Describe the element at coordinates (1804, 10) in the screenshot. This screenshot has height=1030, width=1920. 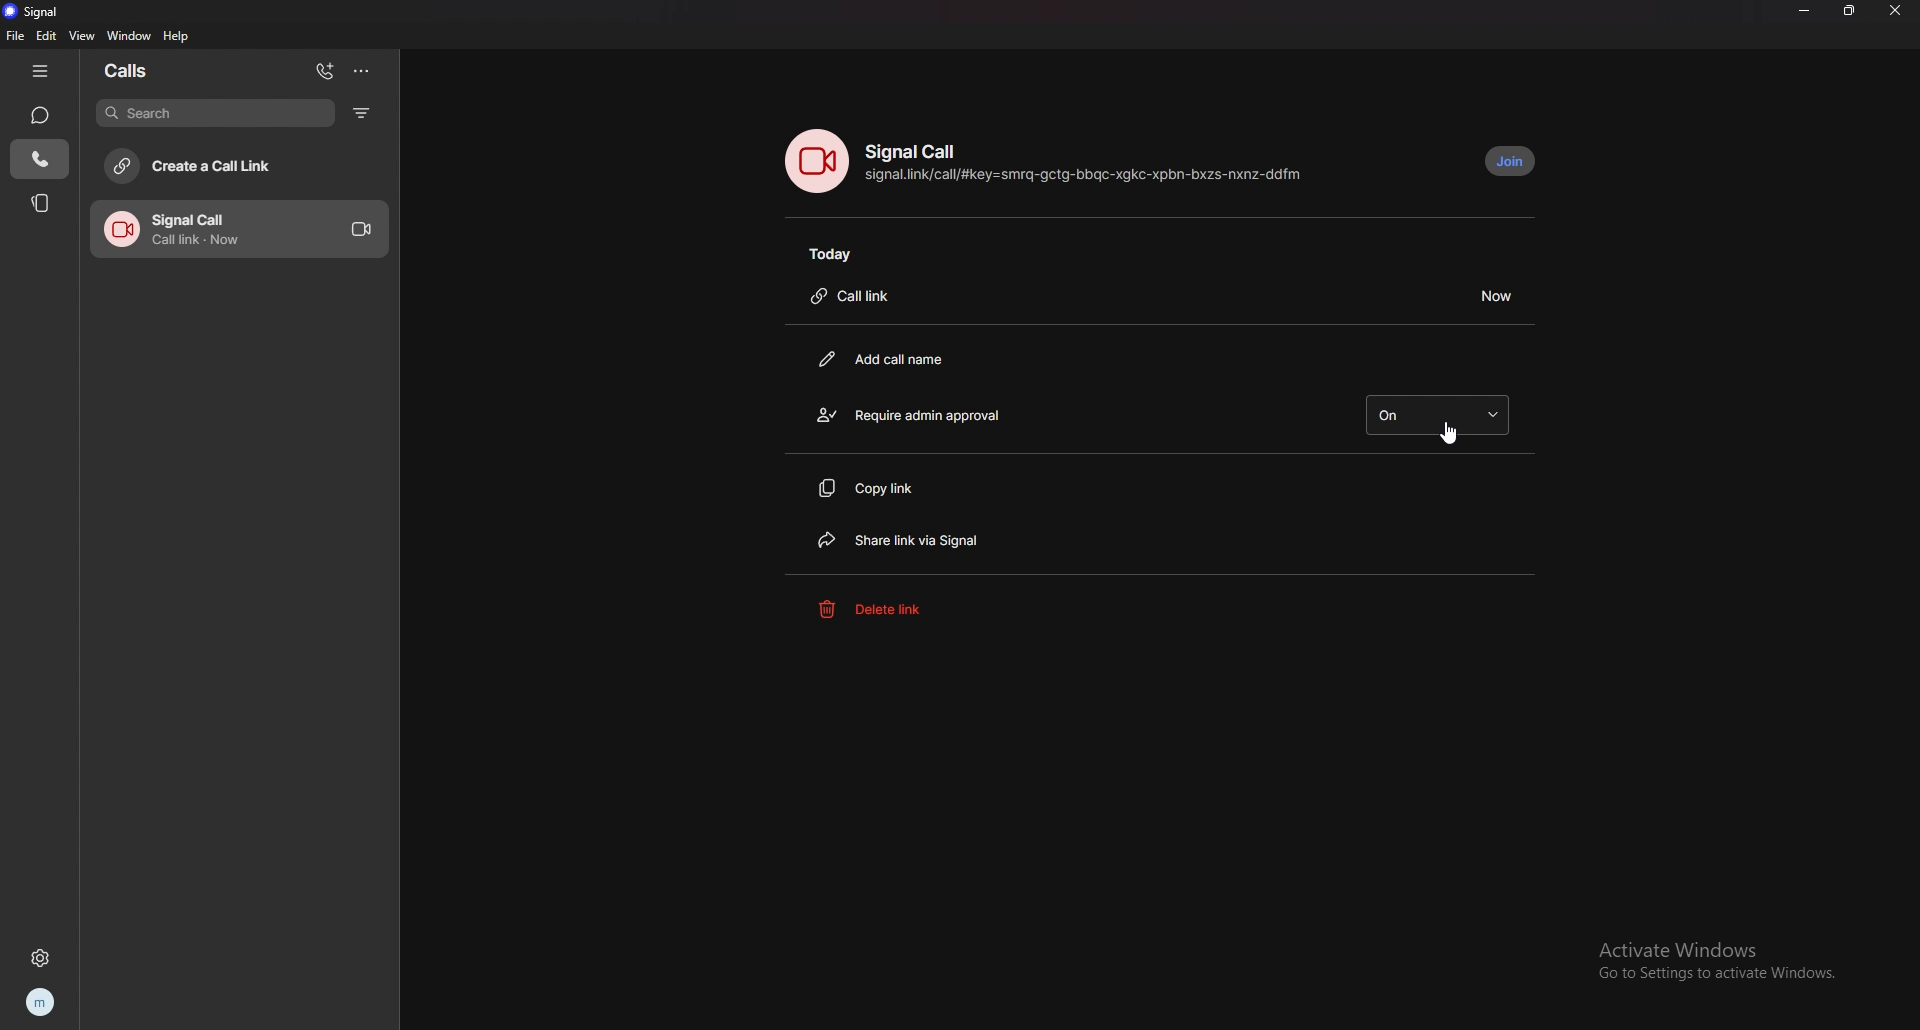
I see `minimize` at that location.